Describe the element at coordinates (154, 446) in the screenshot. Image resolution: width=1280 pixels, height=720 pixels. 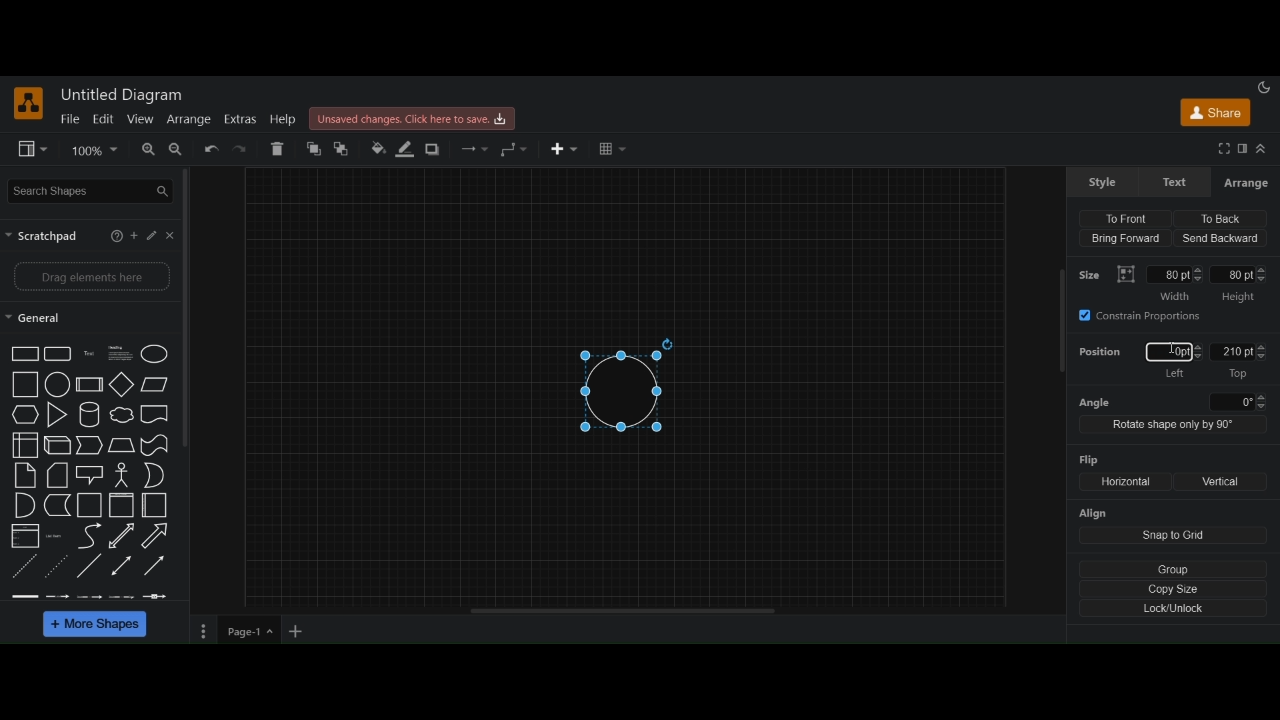
I see `free shape` at that location.